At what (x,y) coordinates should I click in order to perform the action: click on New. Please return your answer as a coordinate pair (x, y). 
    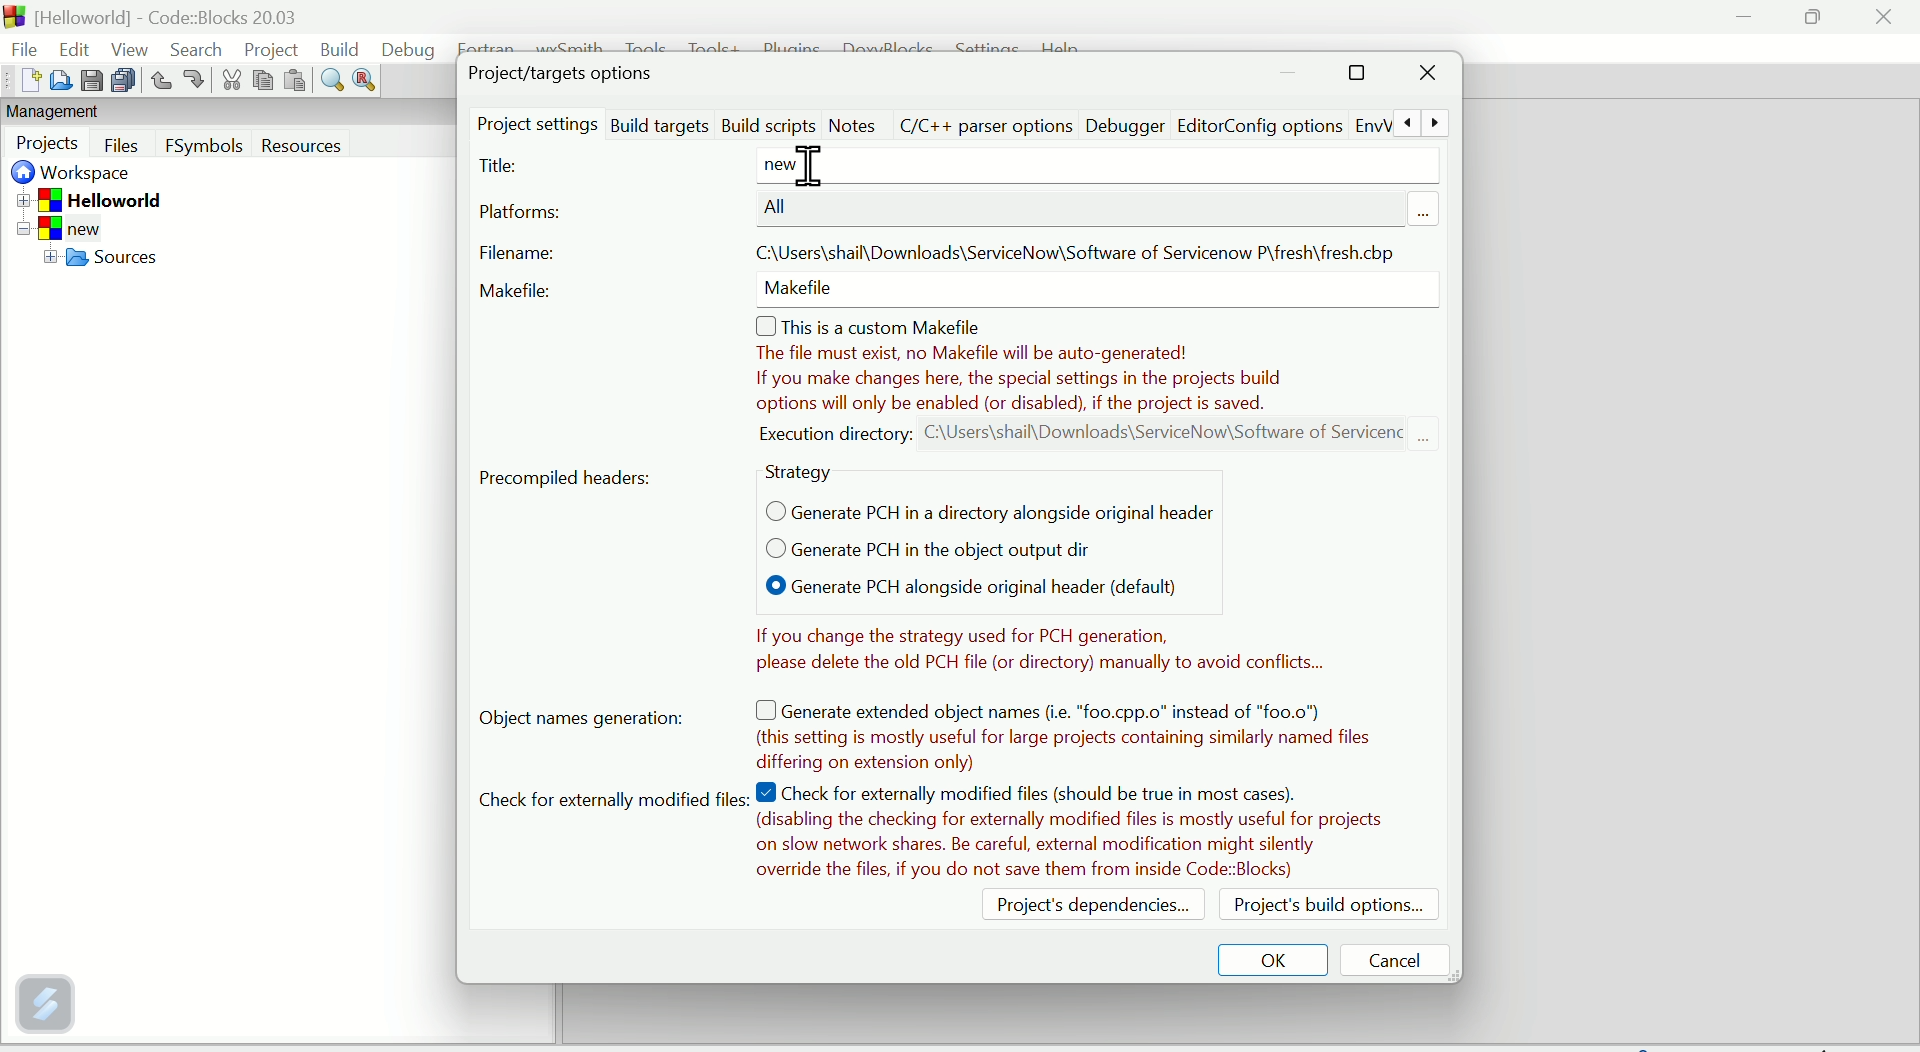
    Looking at the image, I should click on (77, 228).